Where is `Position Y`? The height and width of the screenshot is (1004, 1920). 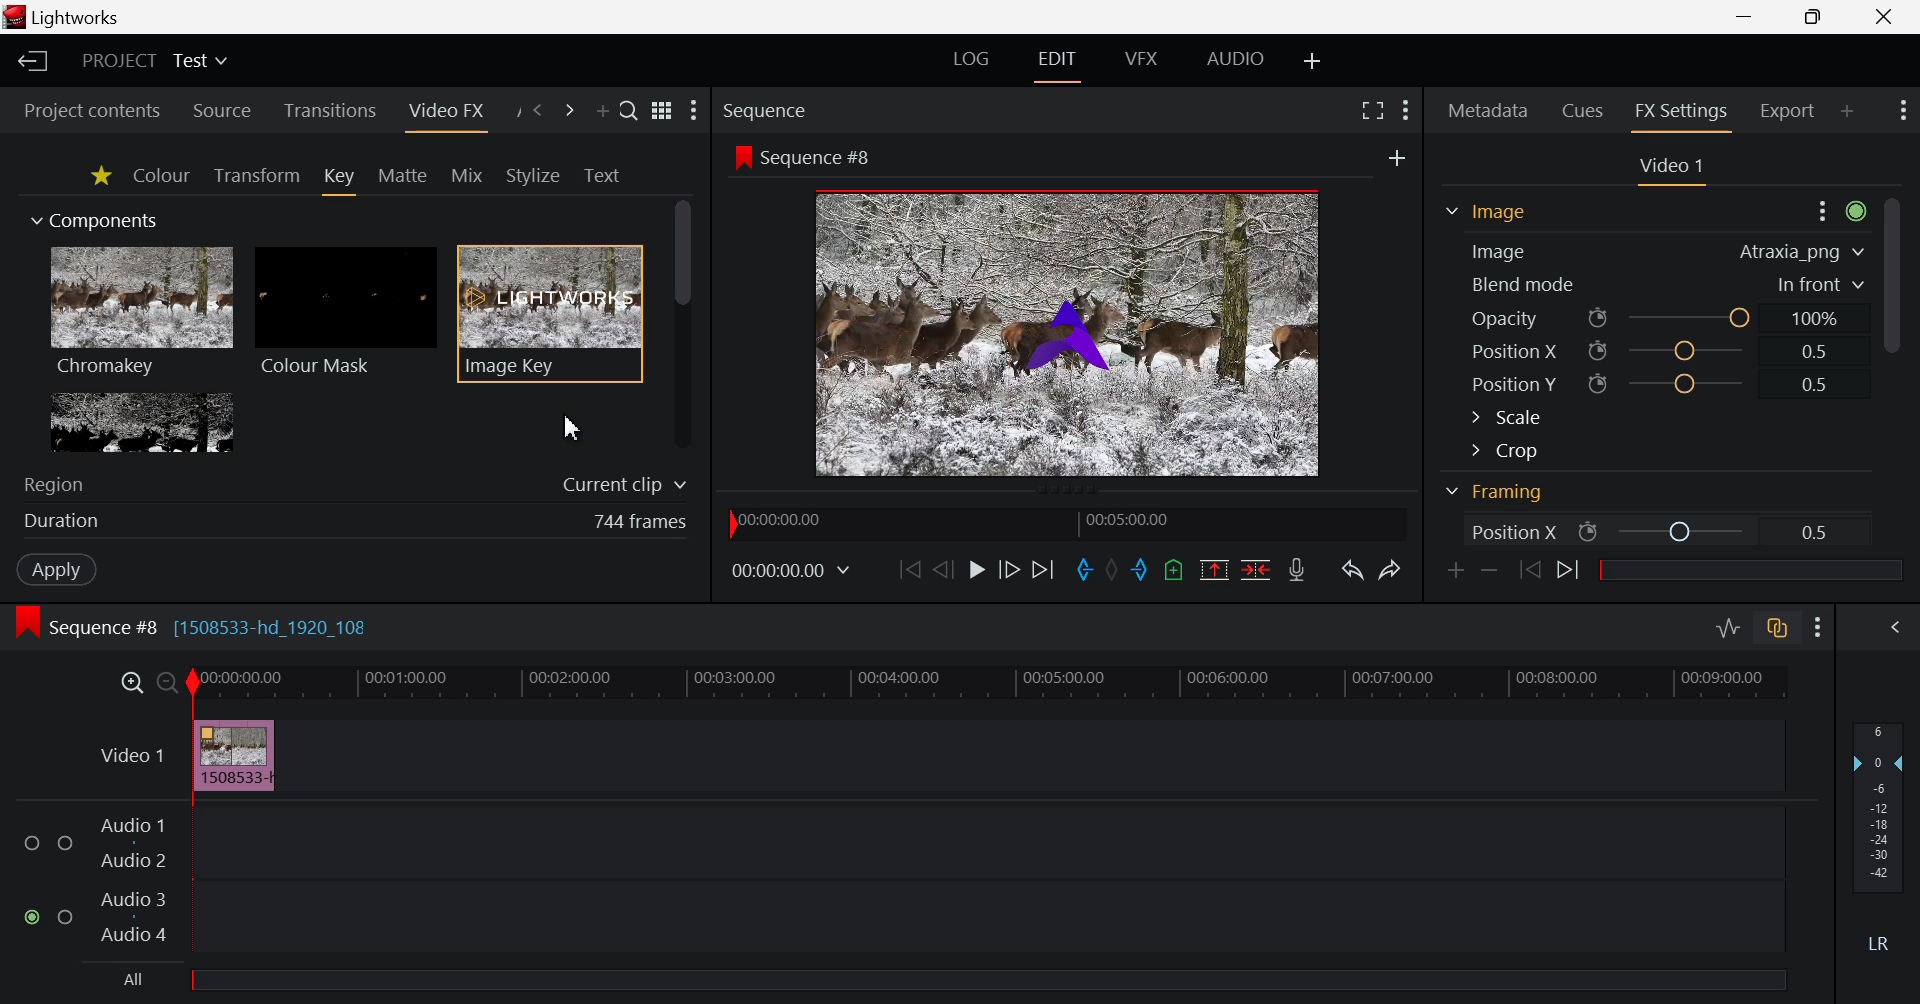
Position Y is located at coordinates (1689, 384).